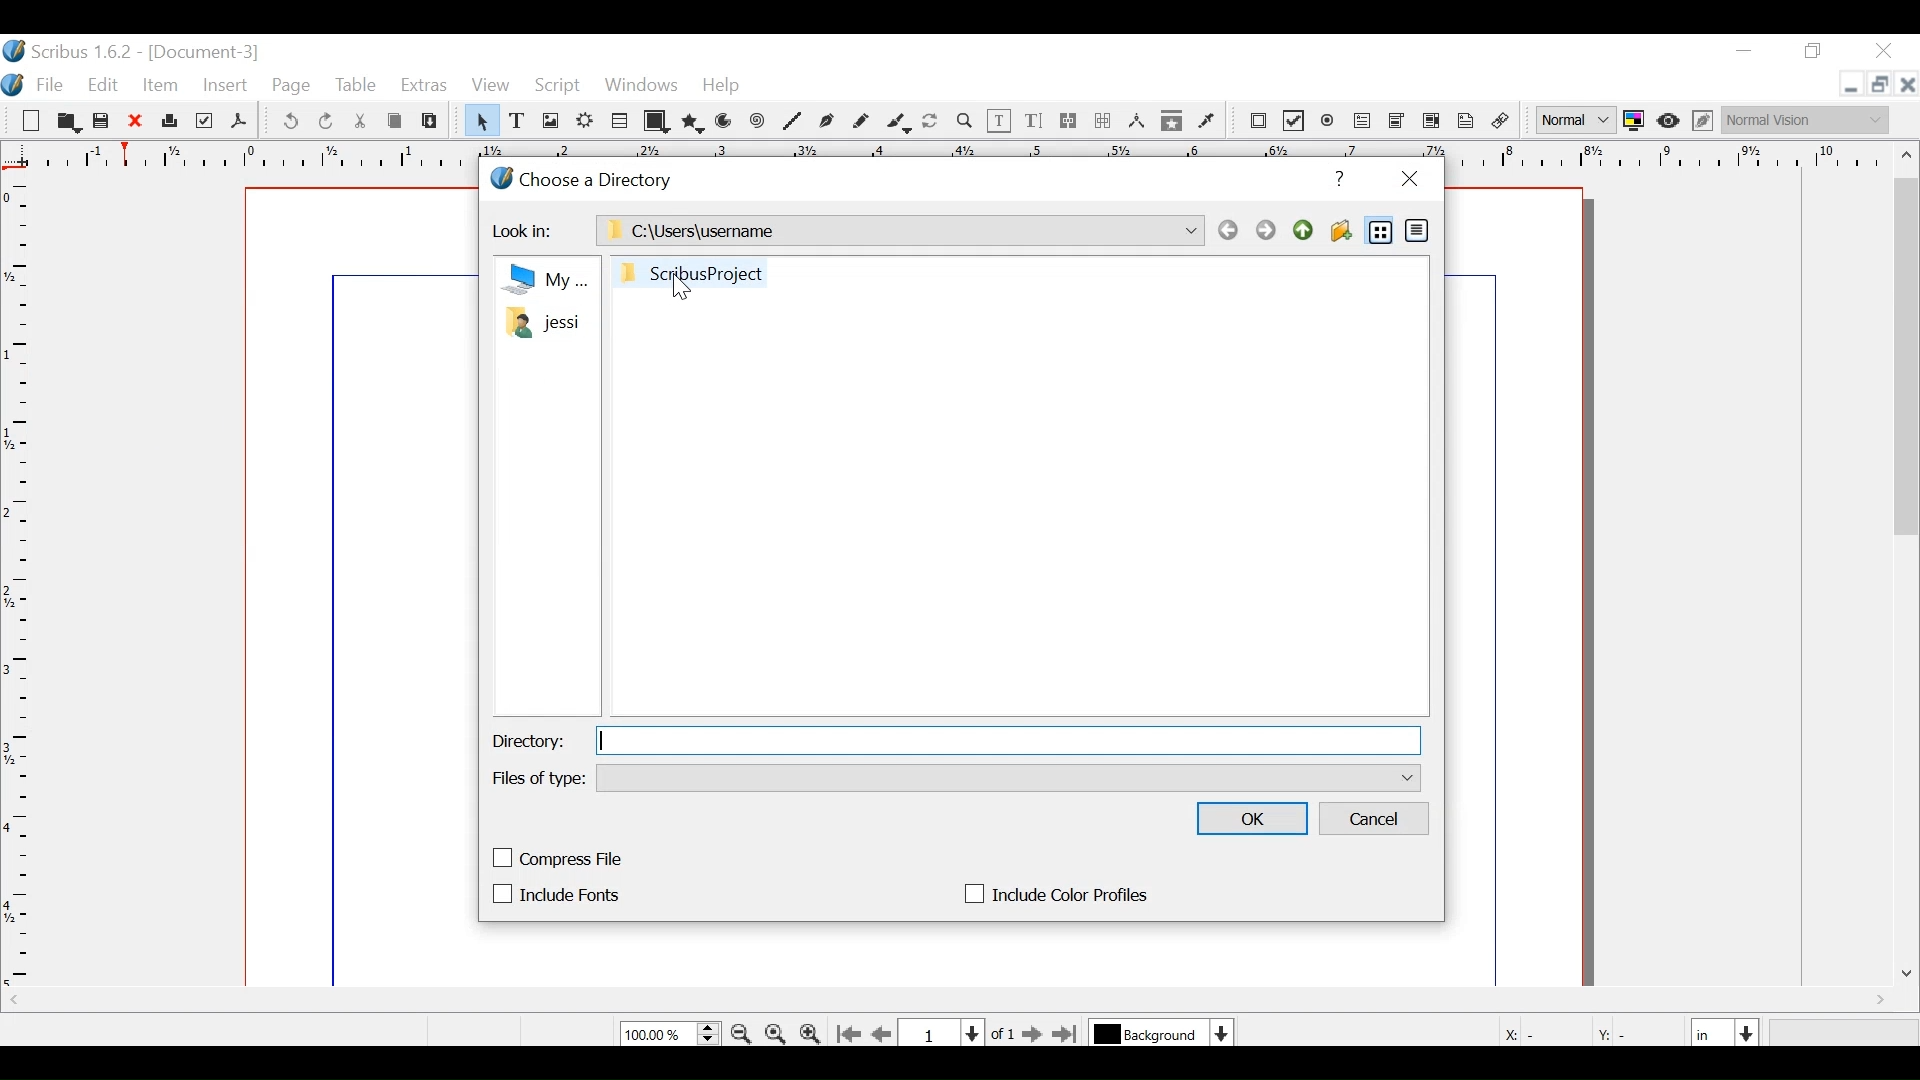 The width and height of the screenshot is (1920, 1080). Describe the element at coordinates (1207, 121) in the screenshot. I see `Eyedropper` at that location.